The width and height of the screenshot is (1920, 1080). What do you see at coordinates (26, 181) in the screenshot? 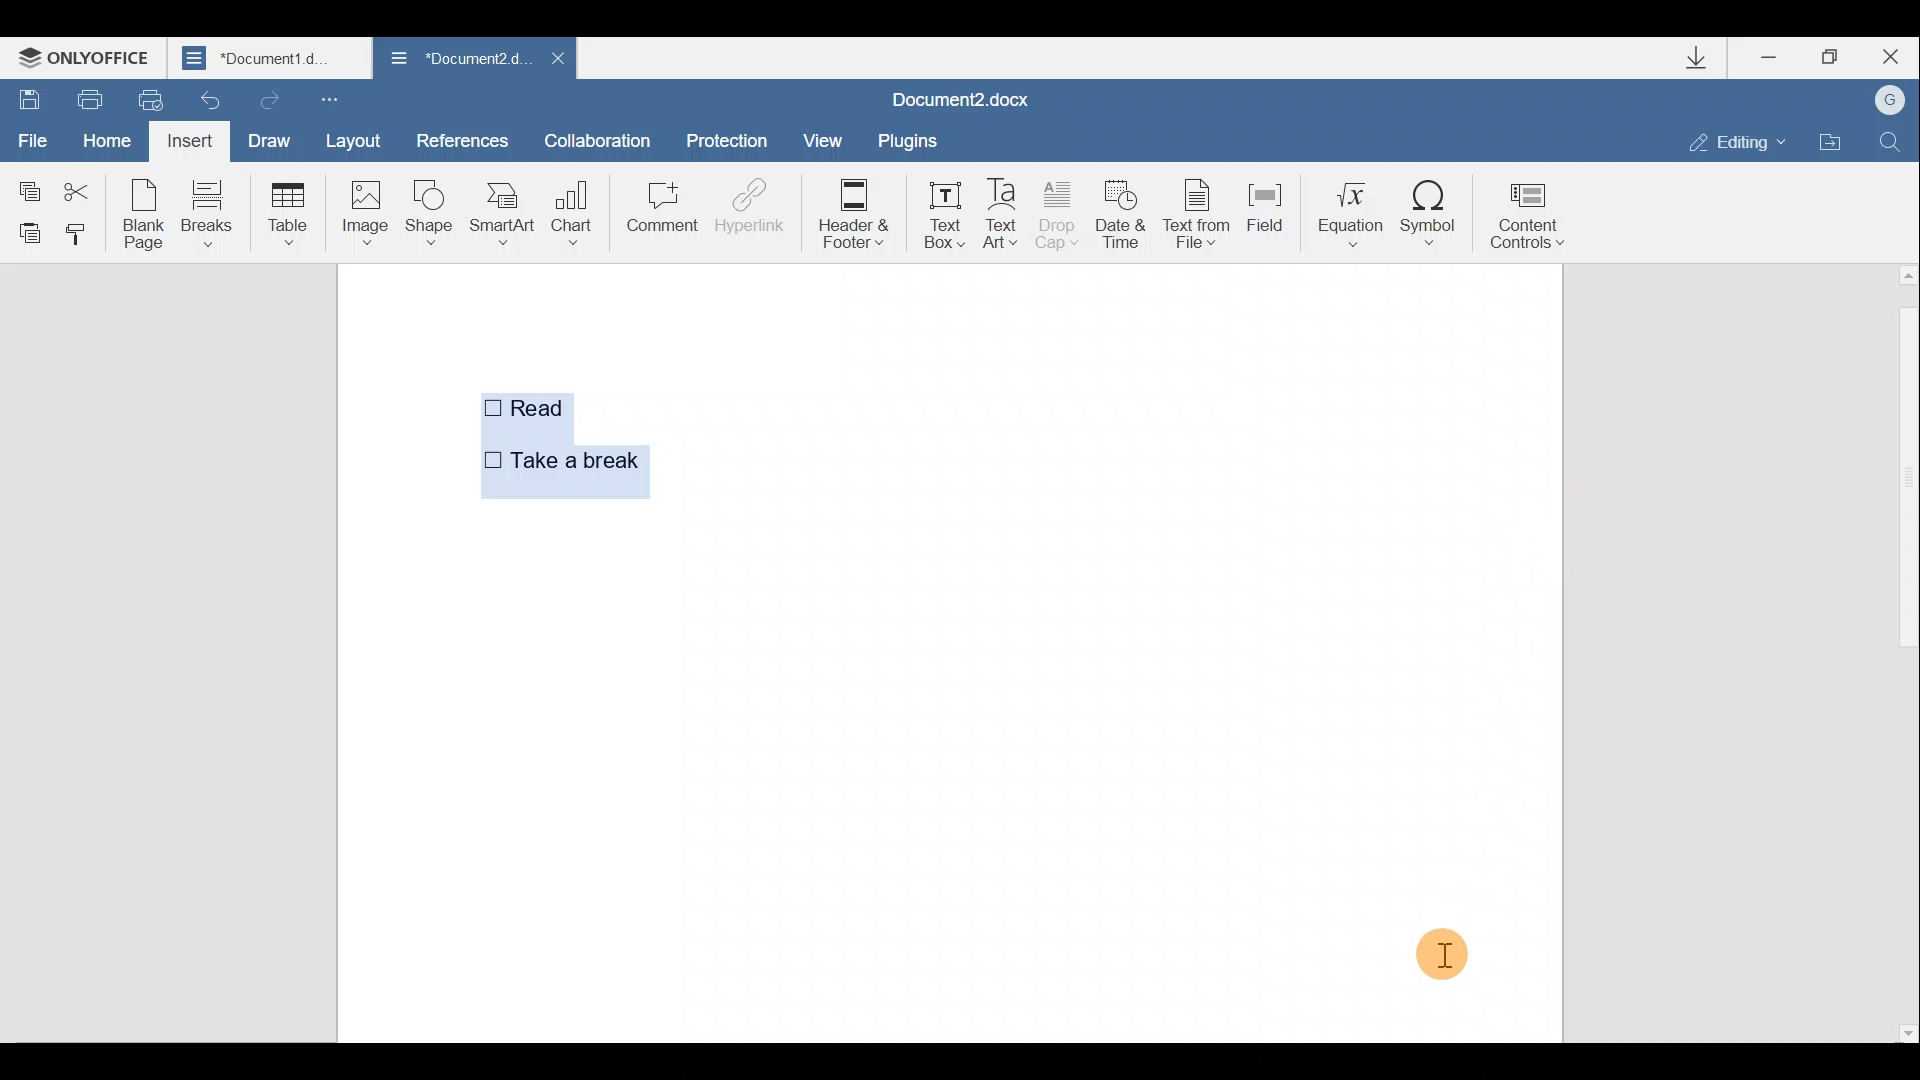
I see `Copy` at bounding box center [26, 181].